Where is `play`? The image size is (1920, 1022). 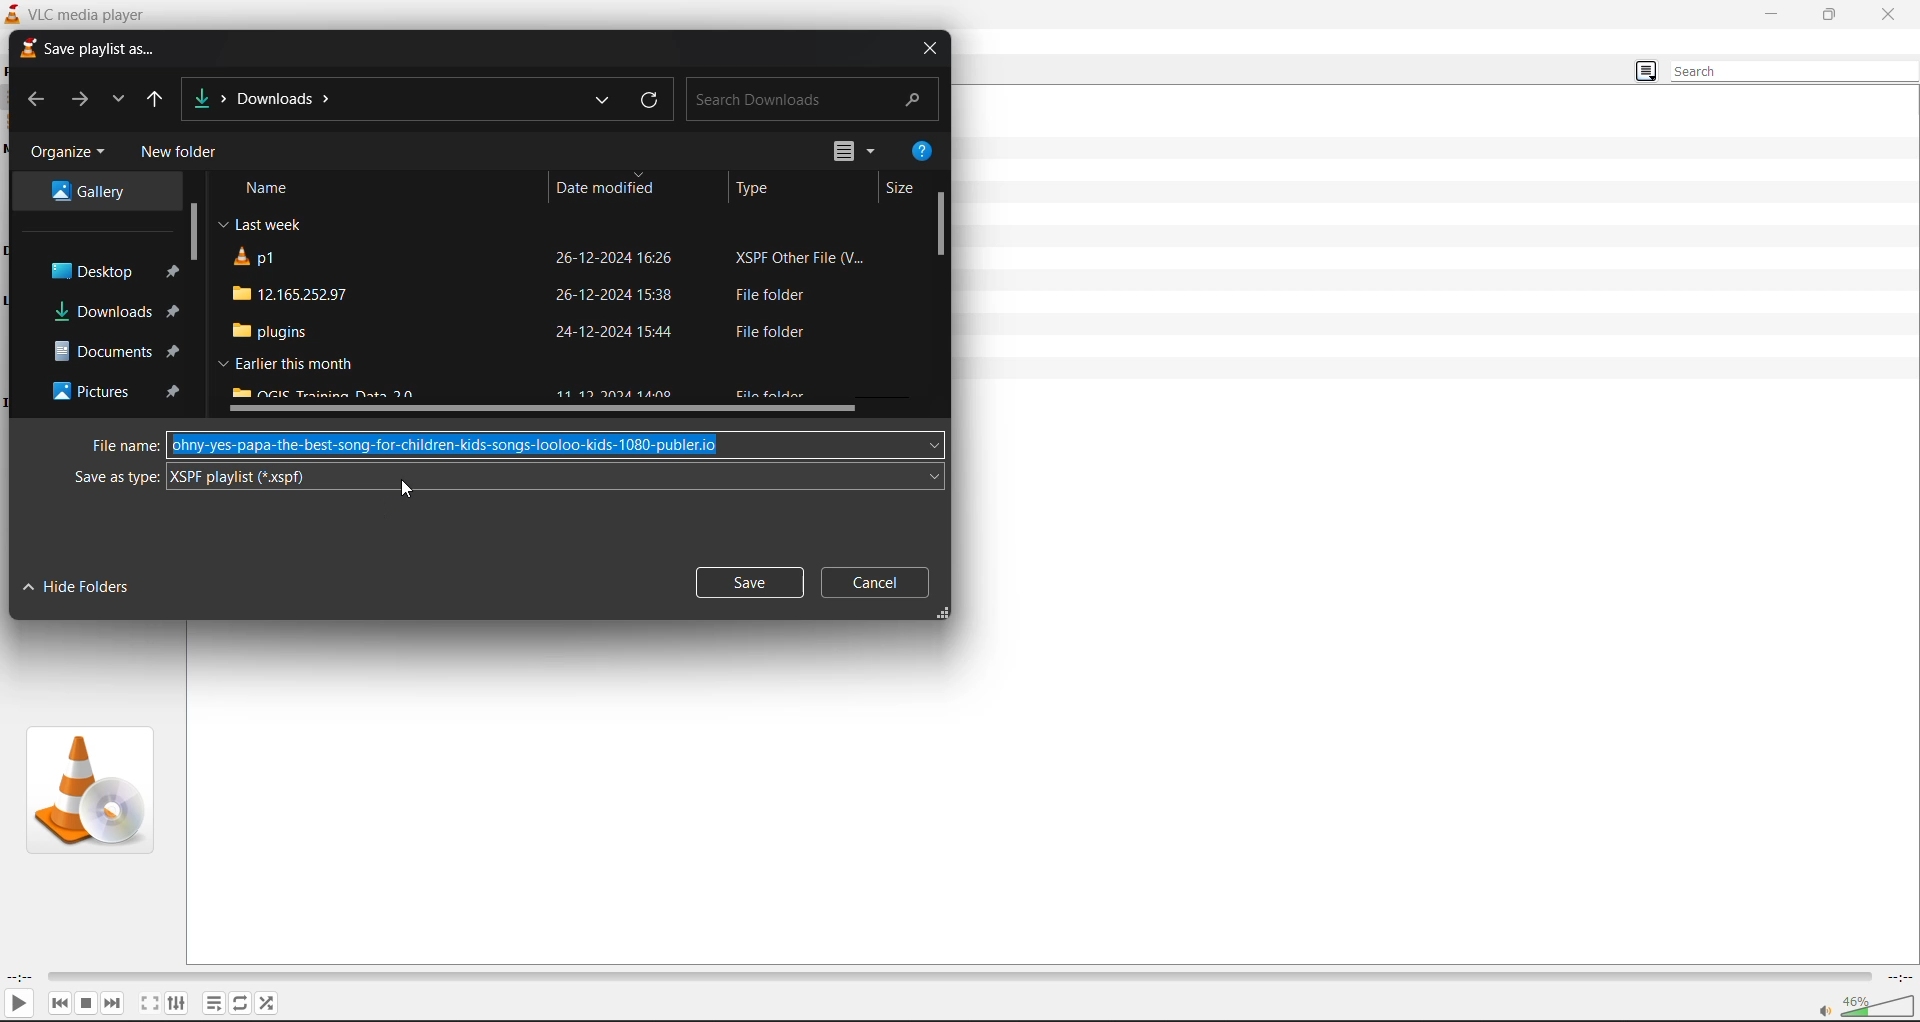 play is located at coordinates (22, 1002).